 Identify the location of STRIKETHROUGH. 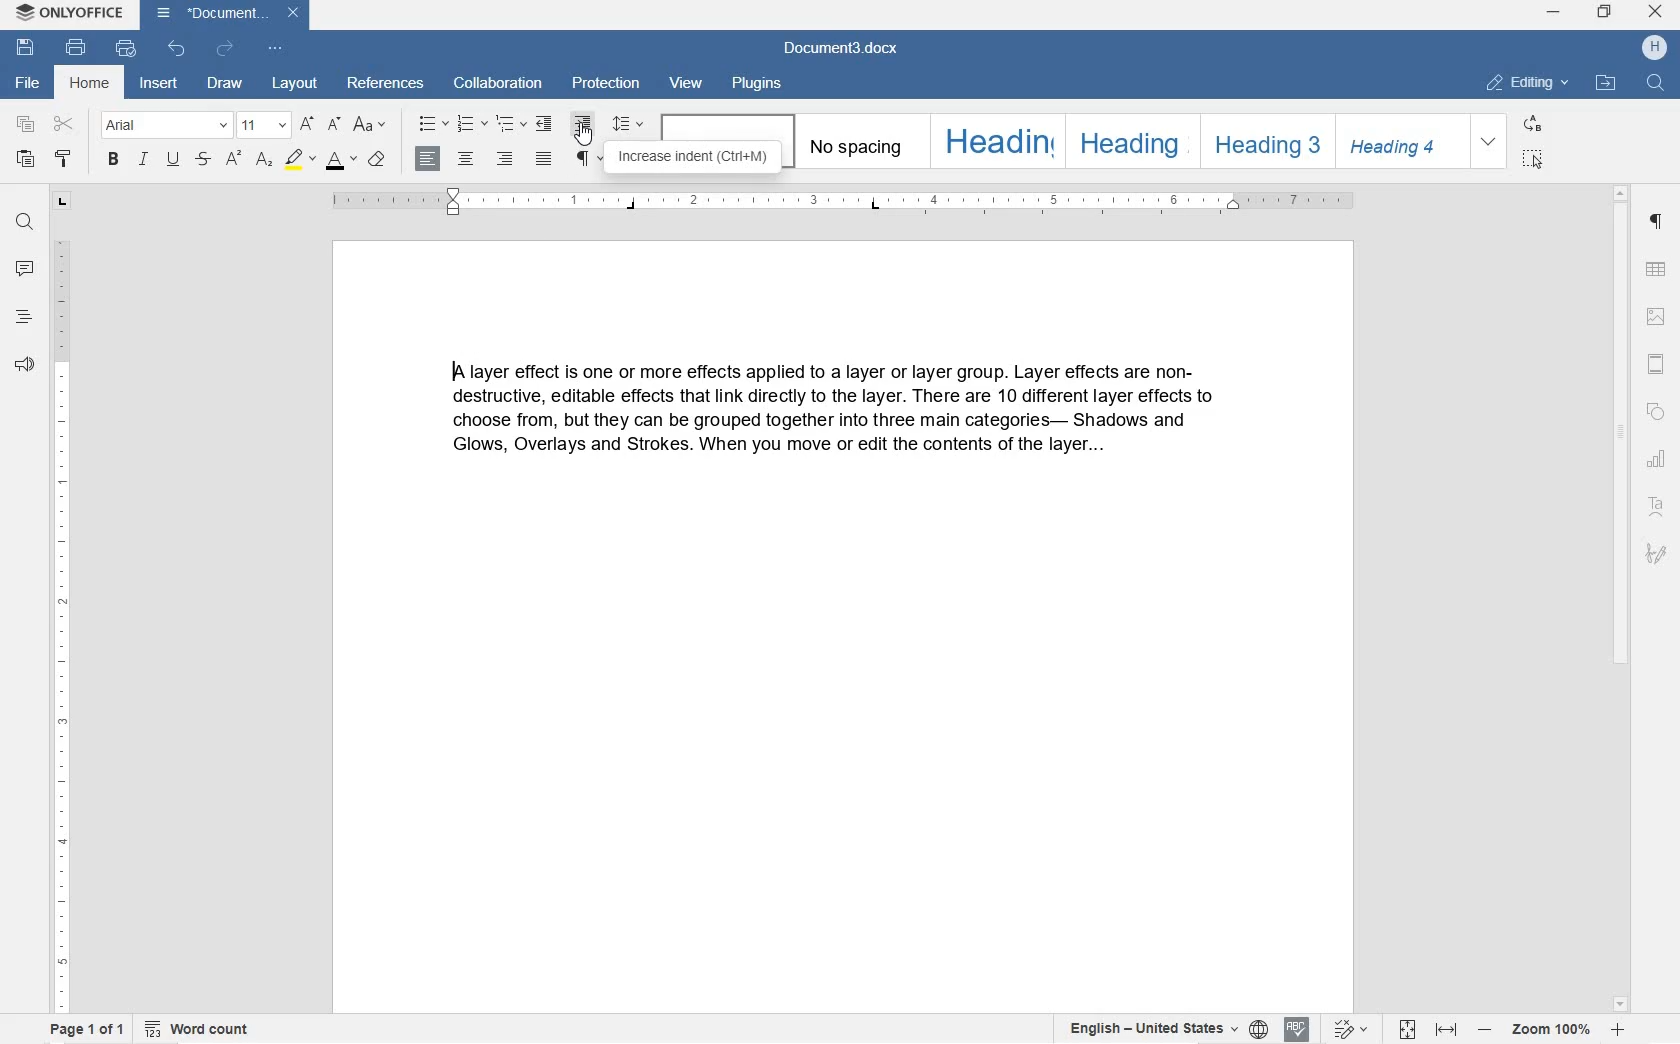
(205, 160).